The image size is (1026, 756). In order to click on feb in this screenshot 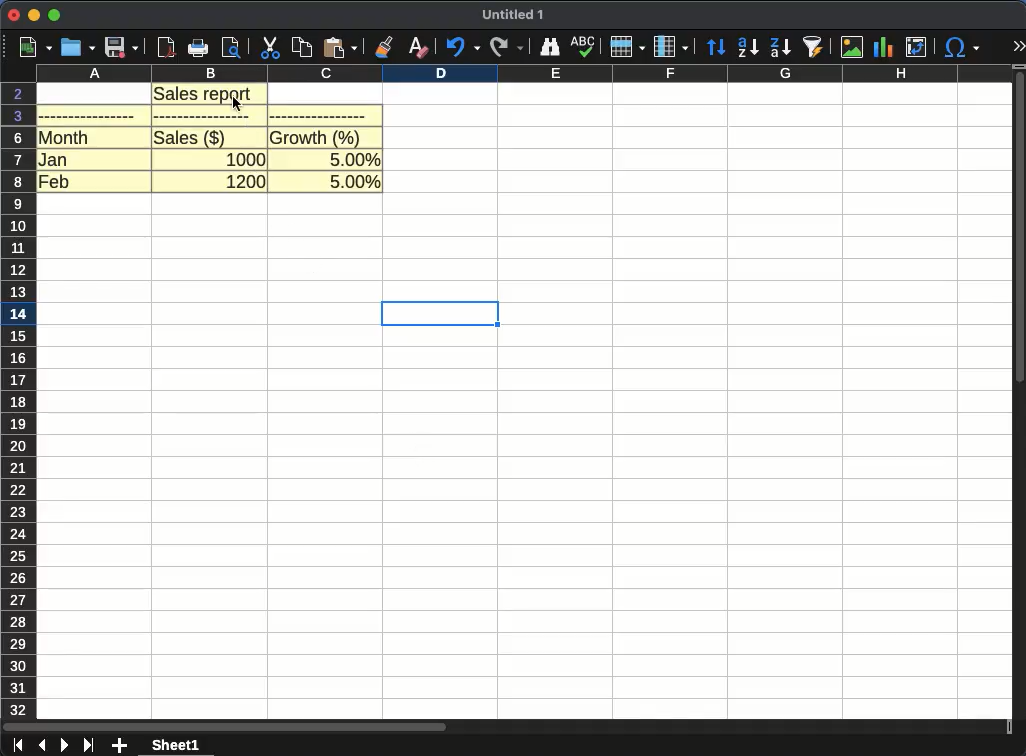, I will do `click(54, 180)`.